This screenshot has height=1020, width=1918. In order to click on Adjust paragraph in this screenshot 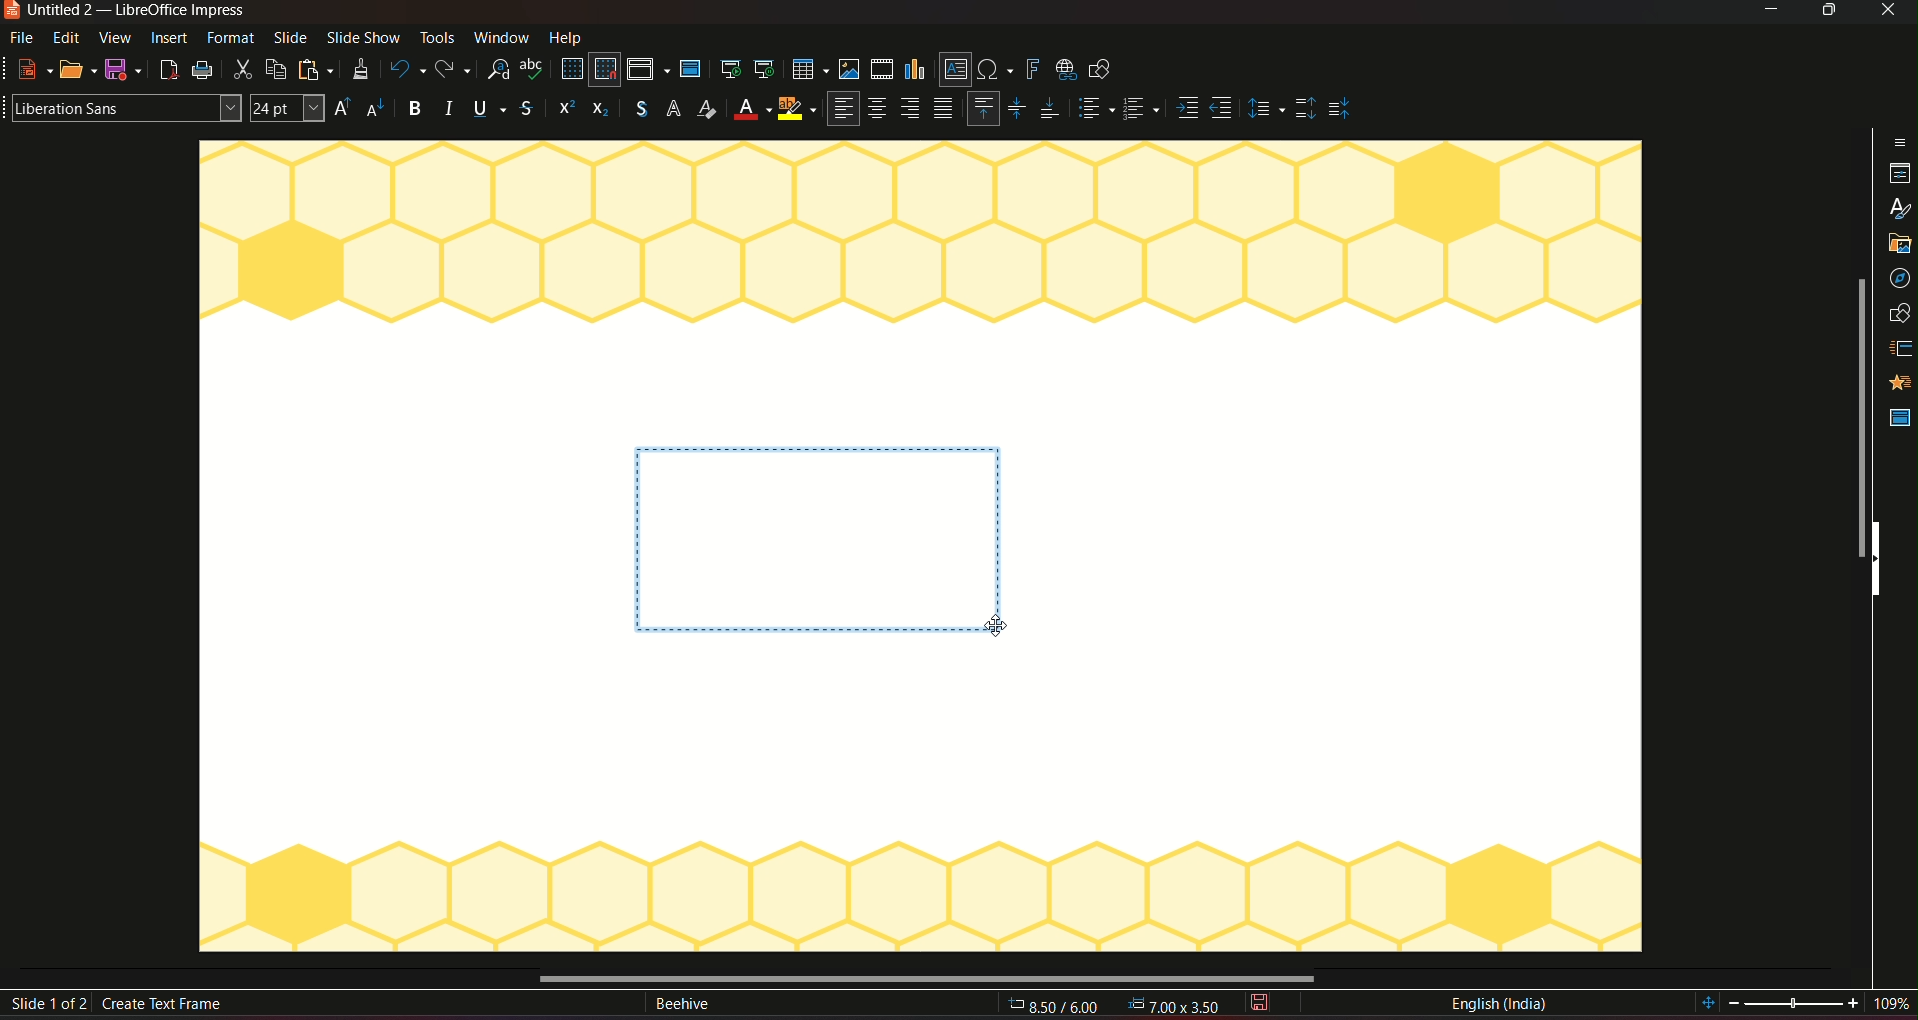, I will do `click(1264, 110)`.